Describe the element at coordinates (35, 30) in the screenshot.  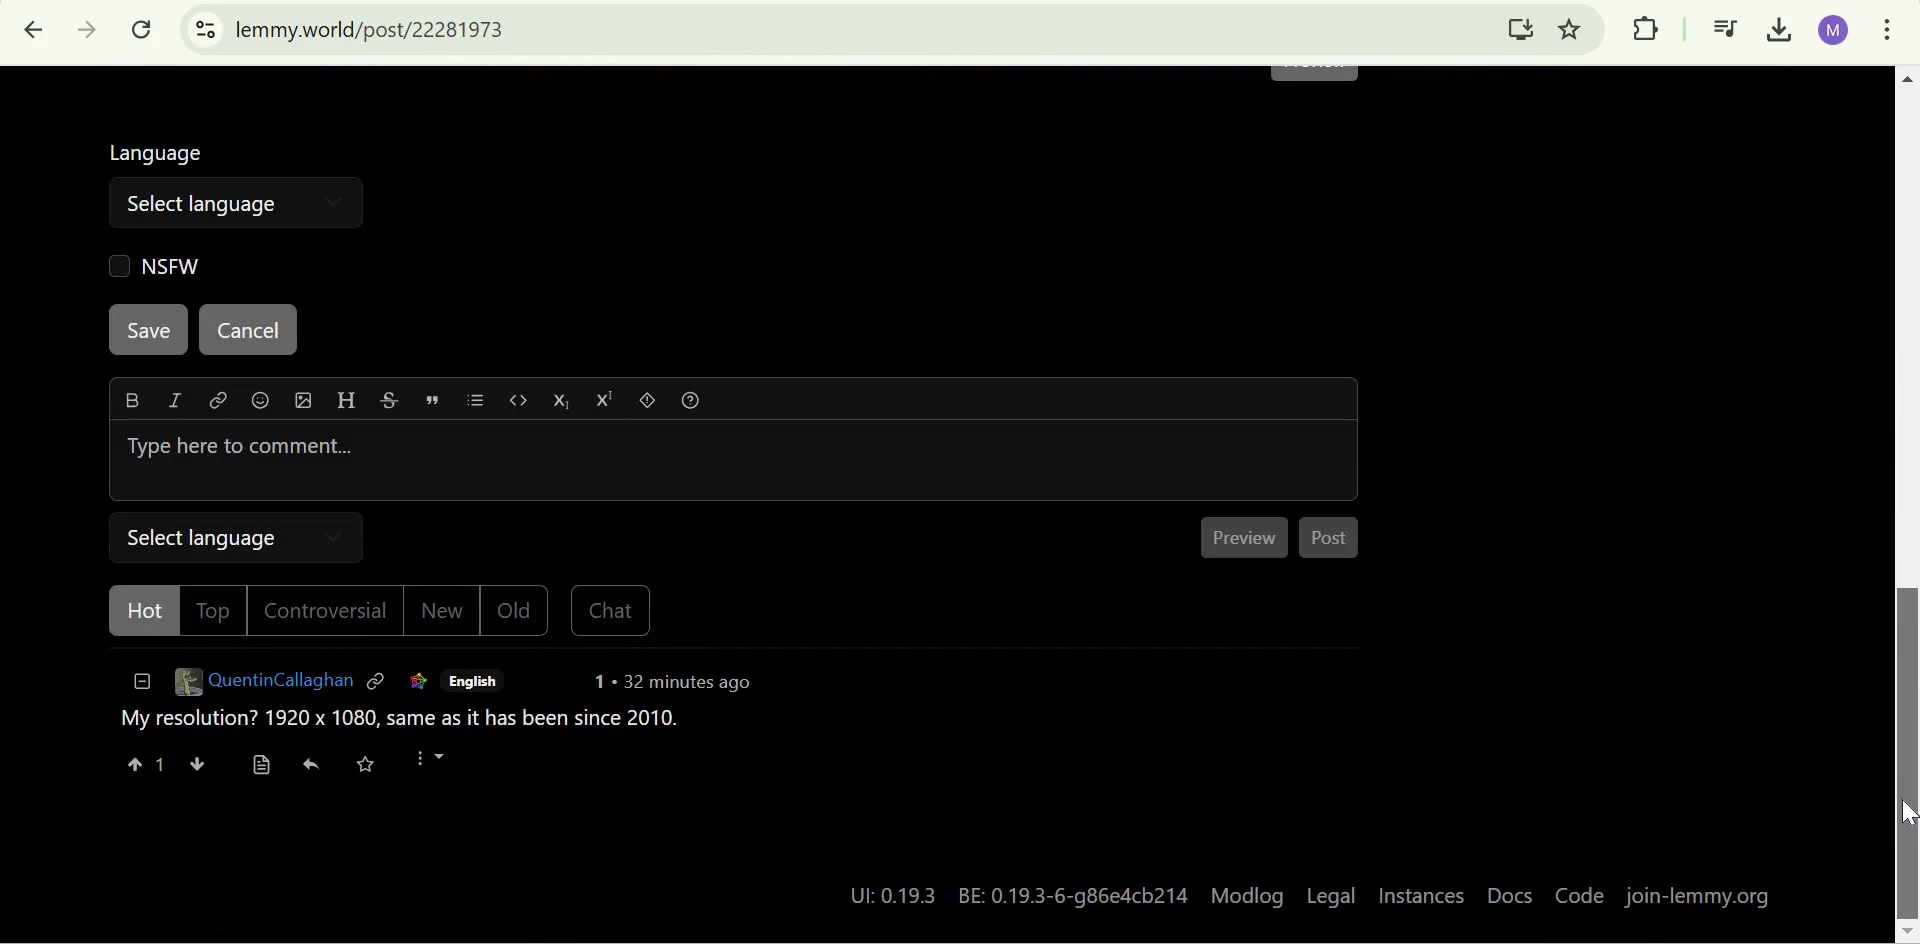
I see `Click to go back, hold to see history` at that location.